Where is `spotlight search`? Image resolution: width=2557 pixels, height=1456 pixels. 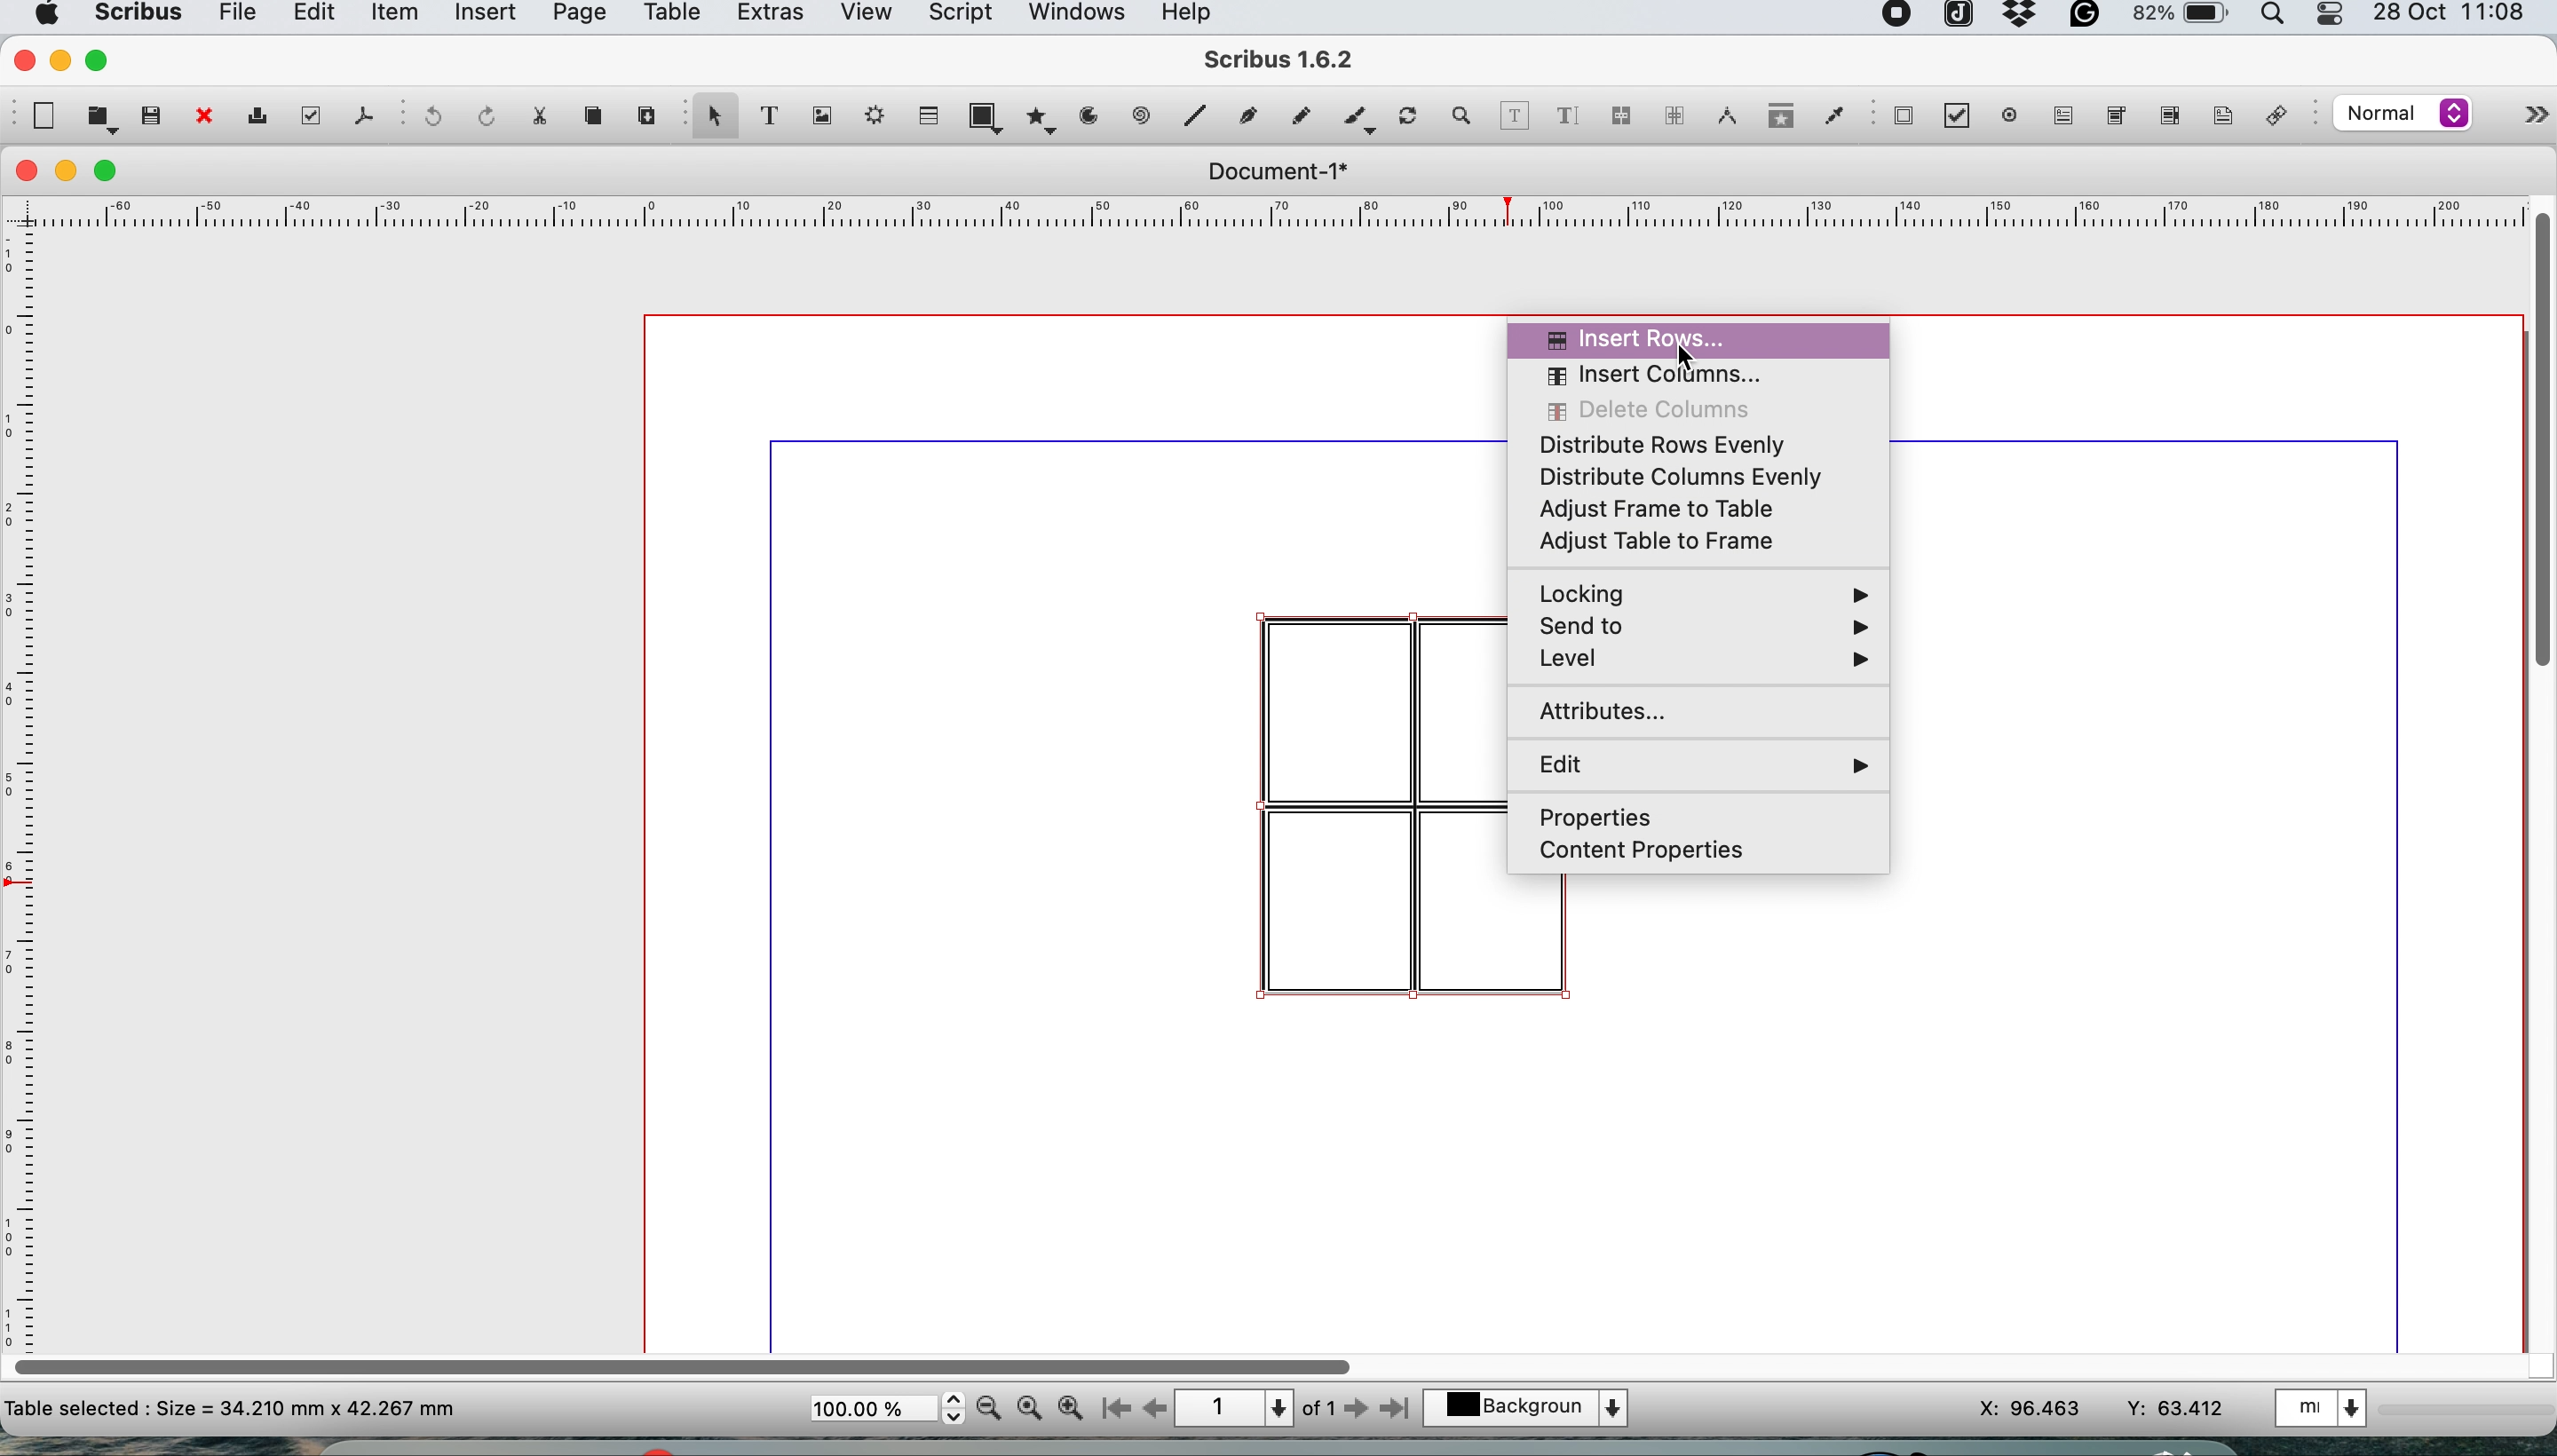
spotlight search is located at coordinates (2278, 19).